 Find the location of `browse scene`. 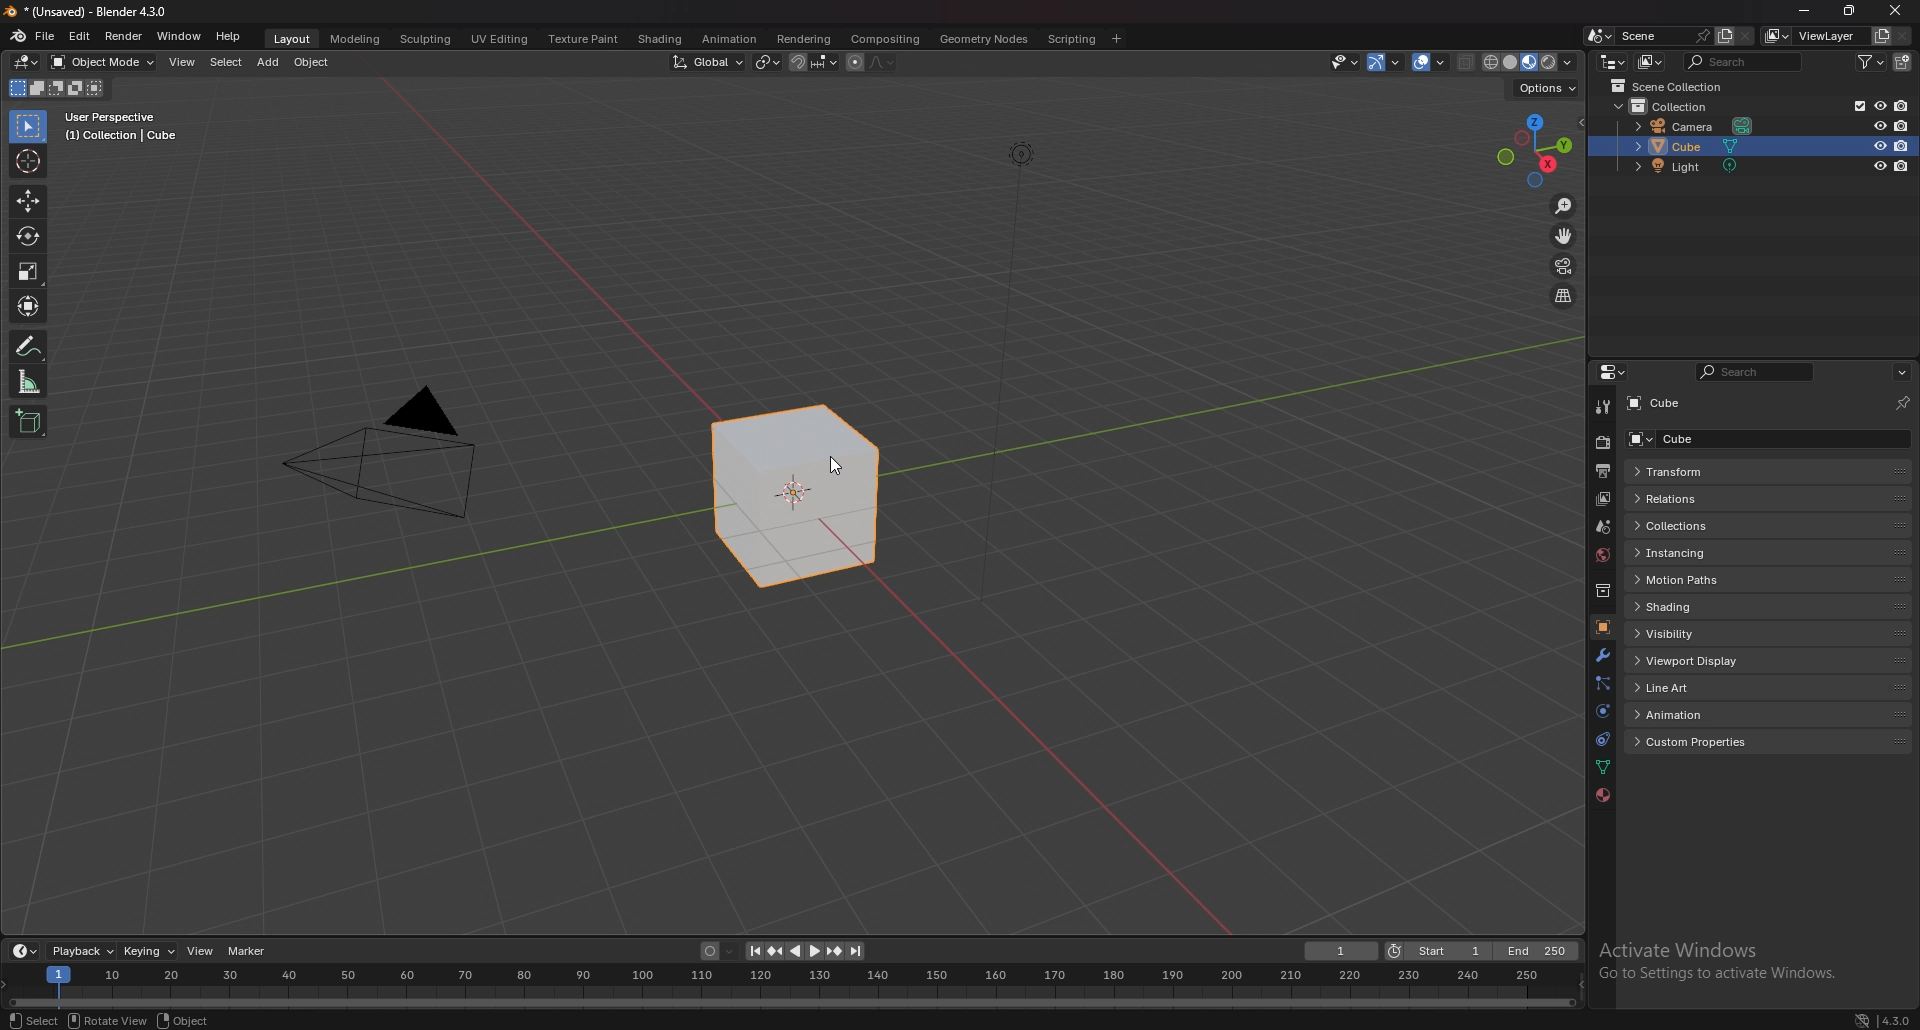

browse scene is located at coordinates (1600, 36).